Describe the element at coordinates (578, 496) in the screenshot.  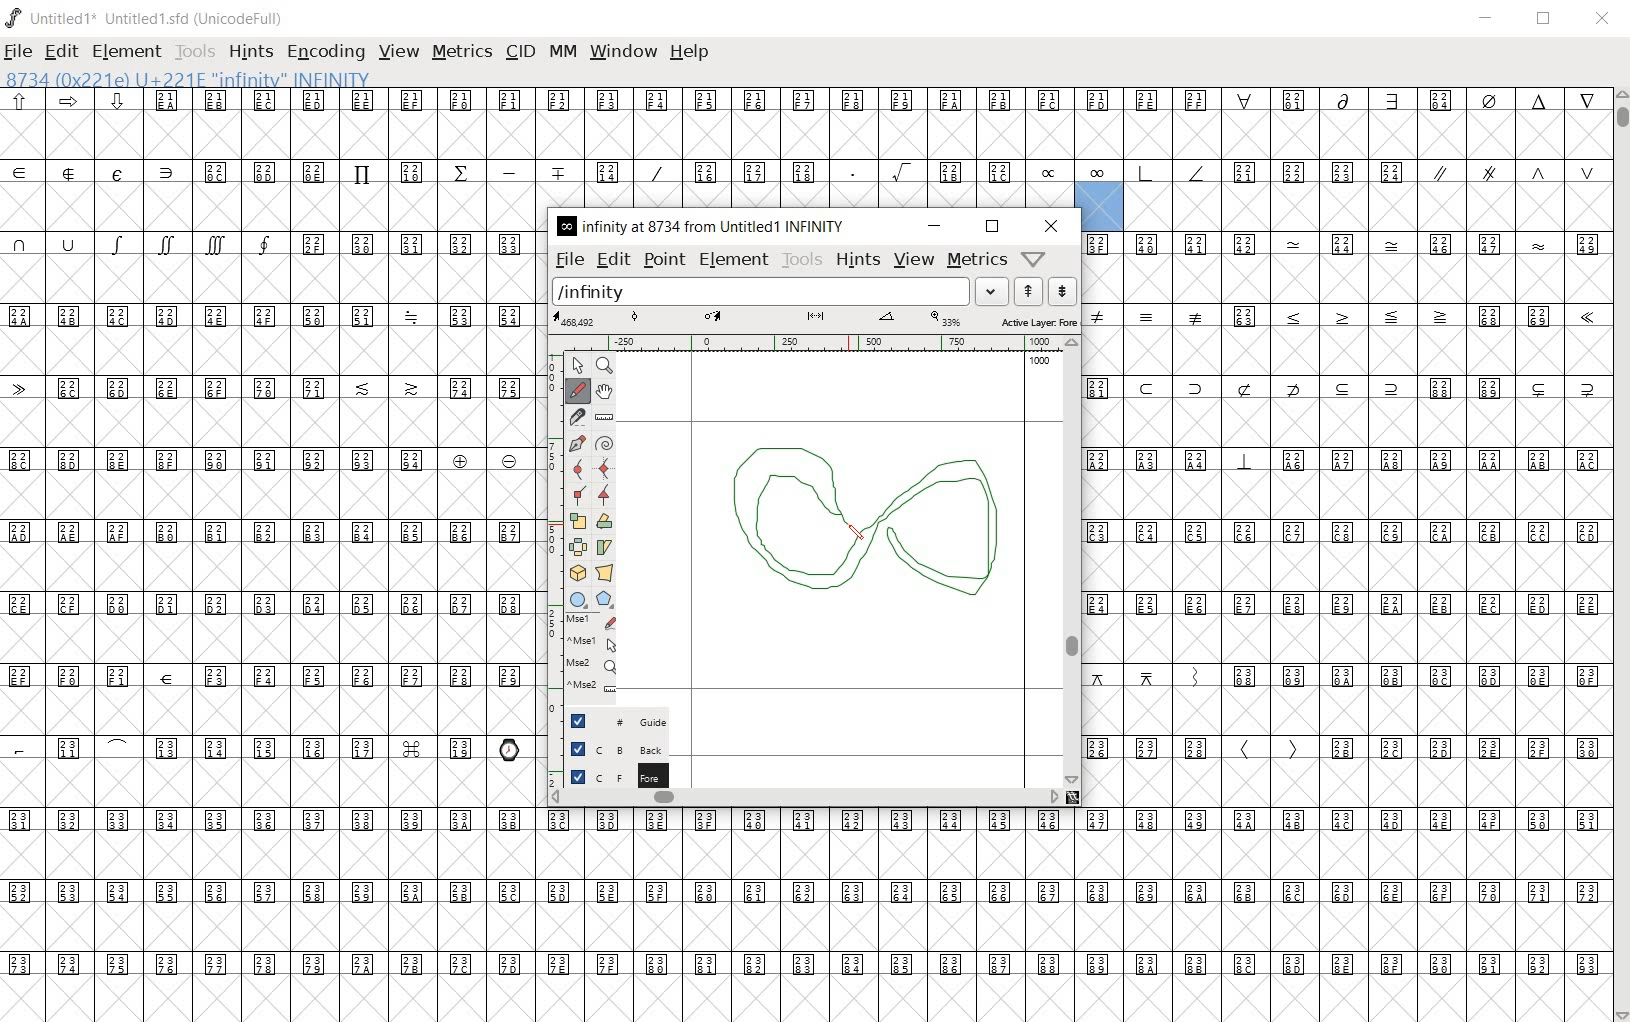
I see `Add a corner point` at that location.